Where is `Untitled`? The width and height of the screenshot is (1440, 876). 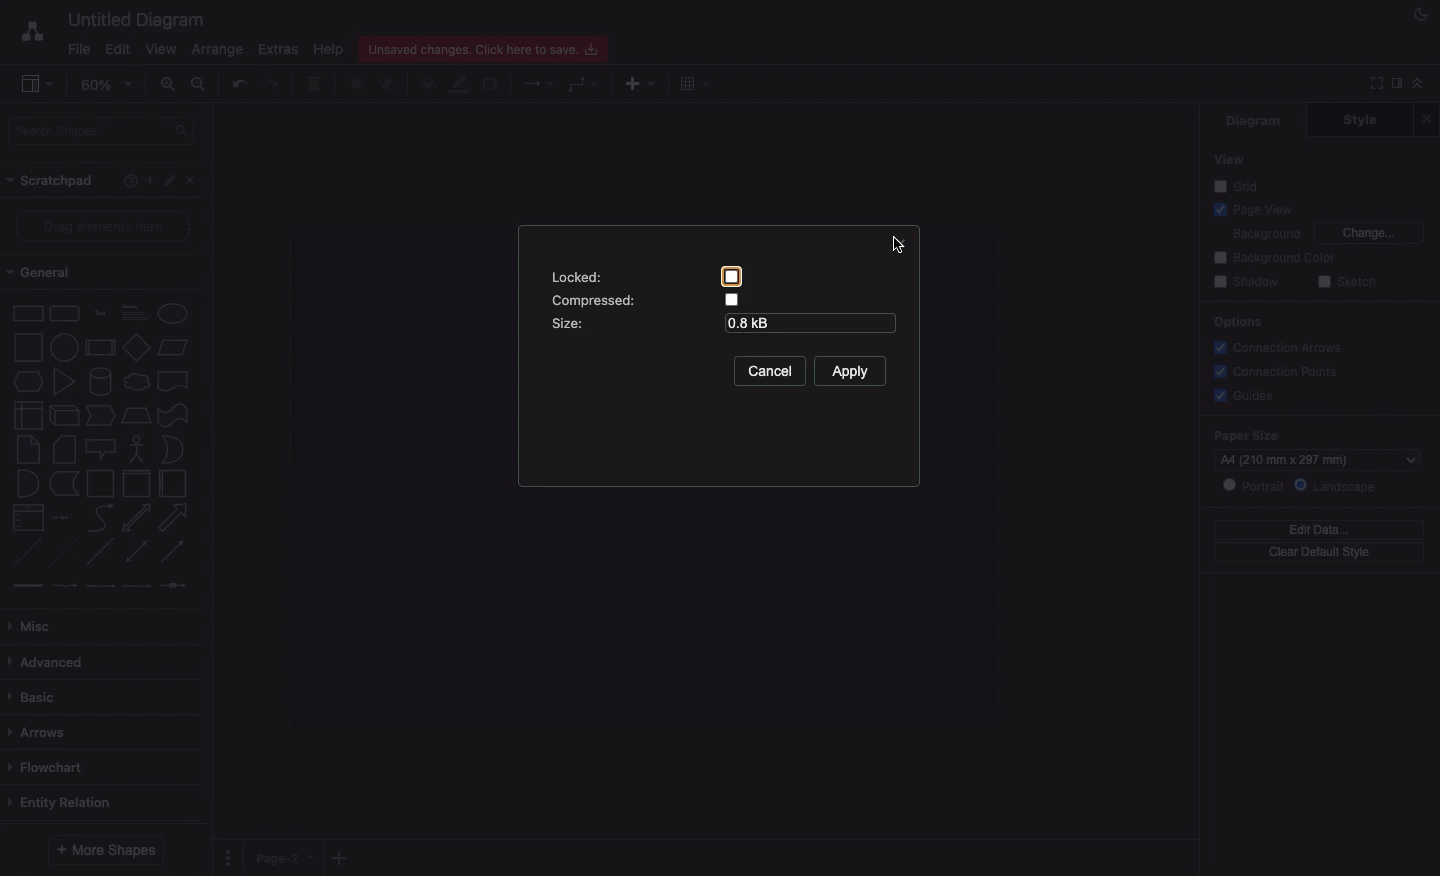
Untitled is located at coordinates (132, 19).